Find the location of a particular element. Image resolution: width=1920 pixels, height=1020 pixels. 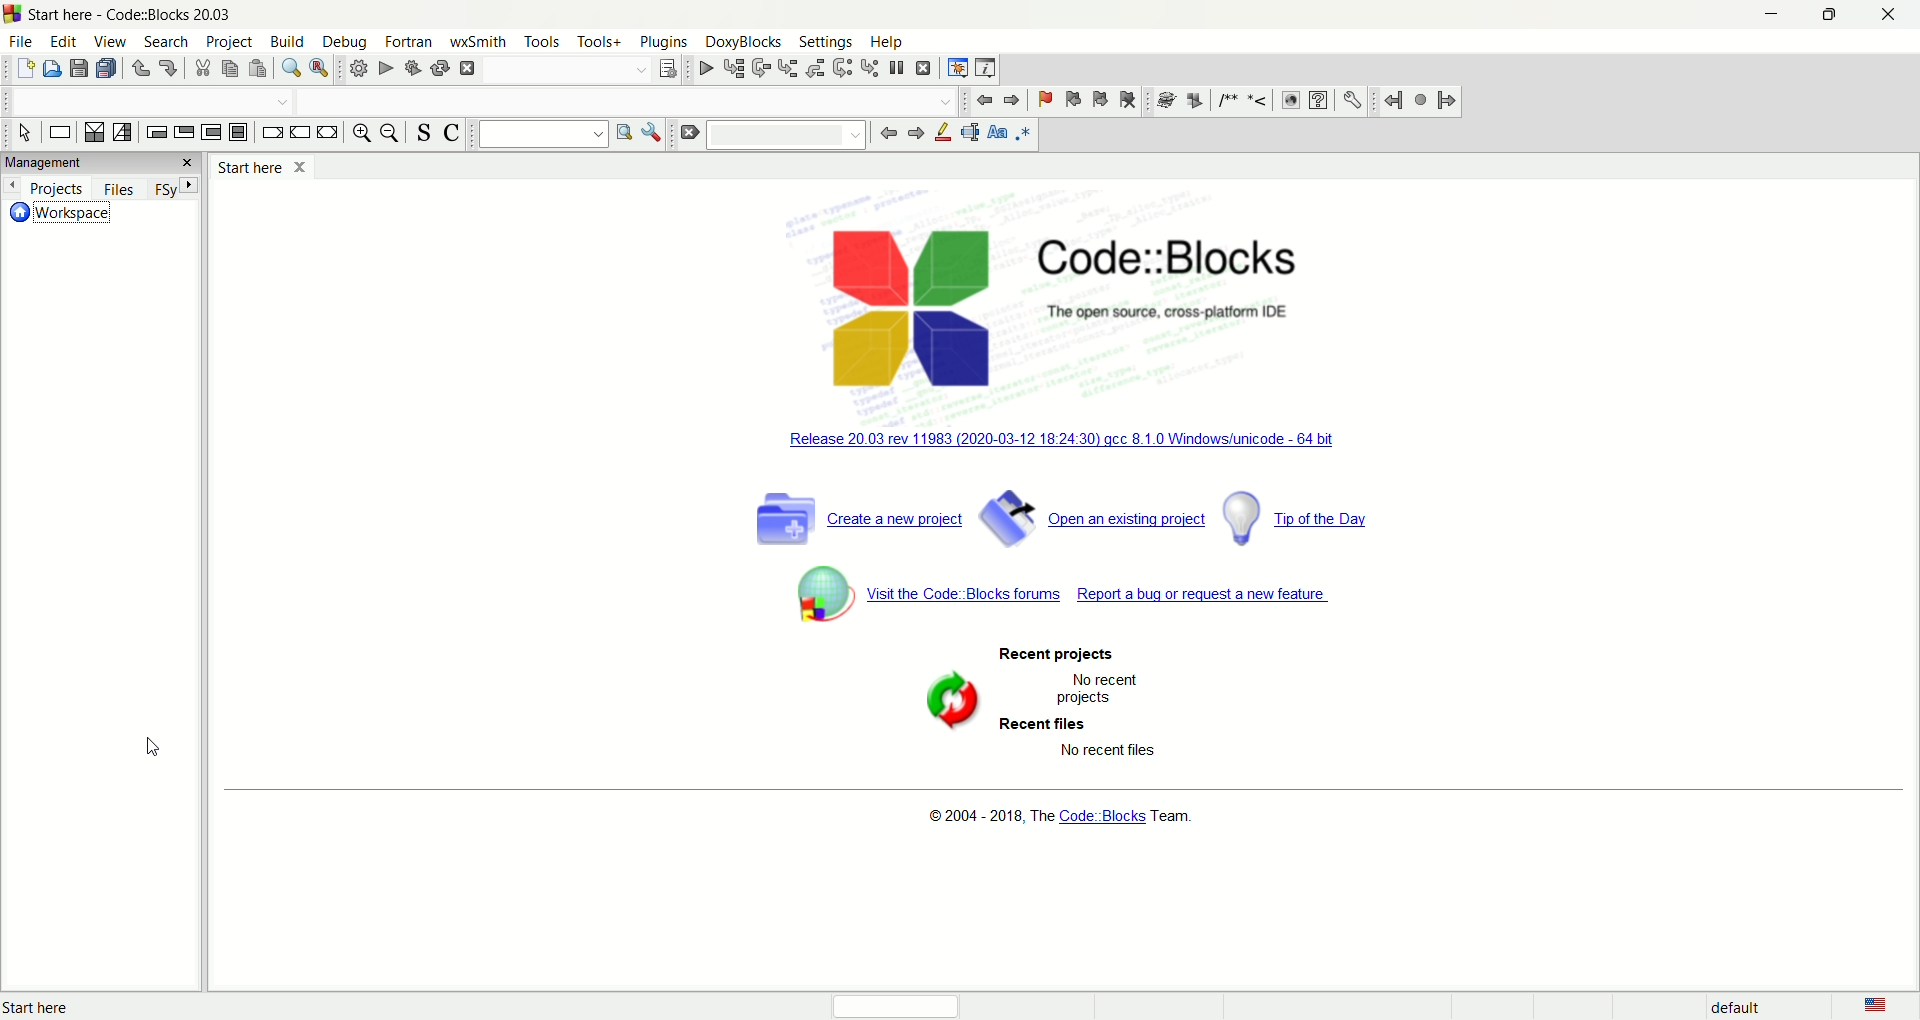

help is located at coordinates (887, 43).